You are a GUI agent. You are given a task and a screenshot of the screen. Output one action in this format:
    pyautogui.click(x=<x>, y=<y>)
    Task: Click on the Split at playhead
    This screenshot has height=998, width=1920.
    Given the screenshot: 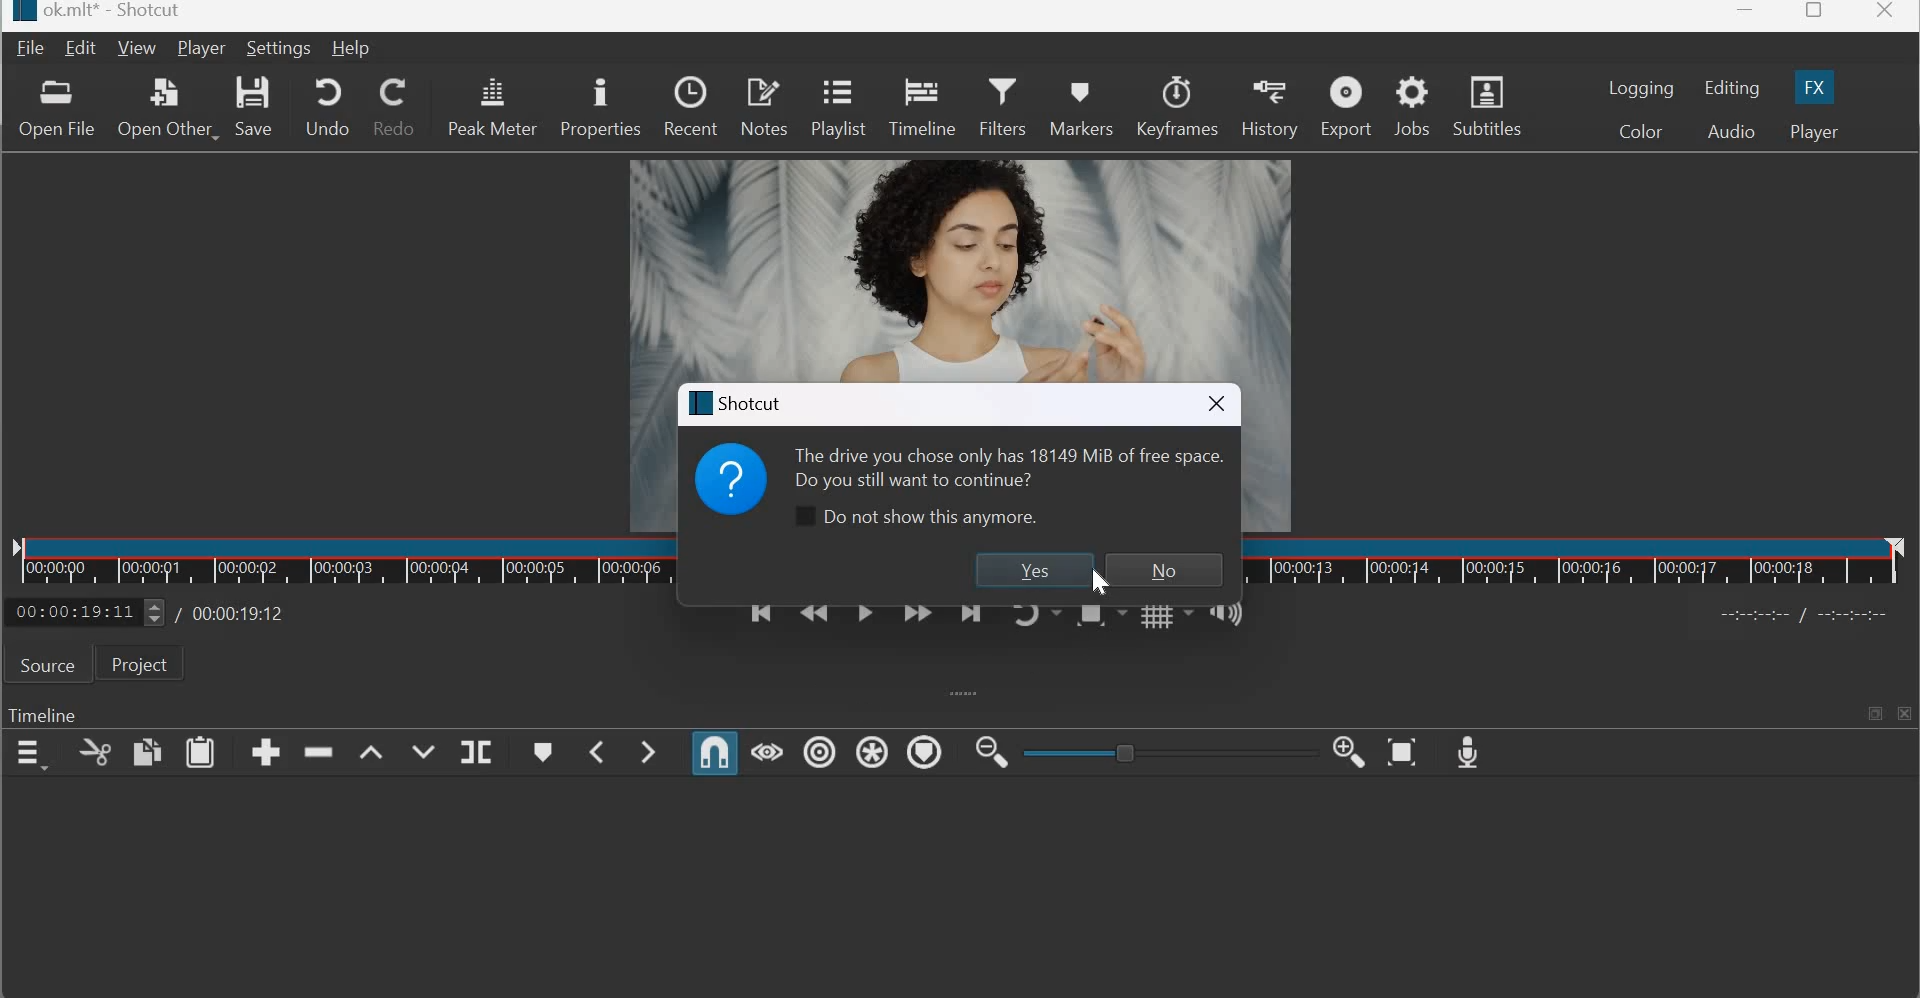 What is the action you would take?
    pyautogui.click(x=475, y=752)
    